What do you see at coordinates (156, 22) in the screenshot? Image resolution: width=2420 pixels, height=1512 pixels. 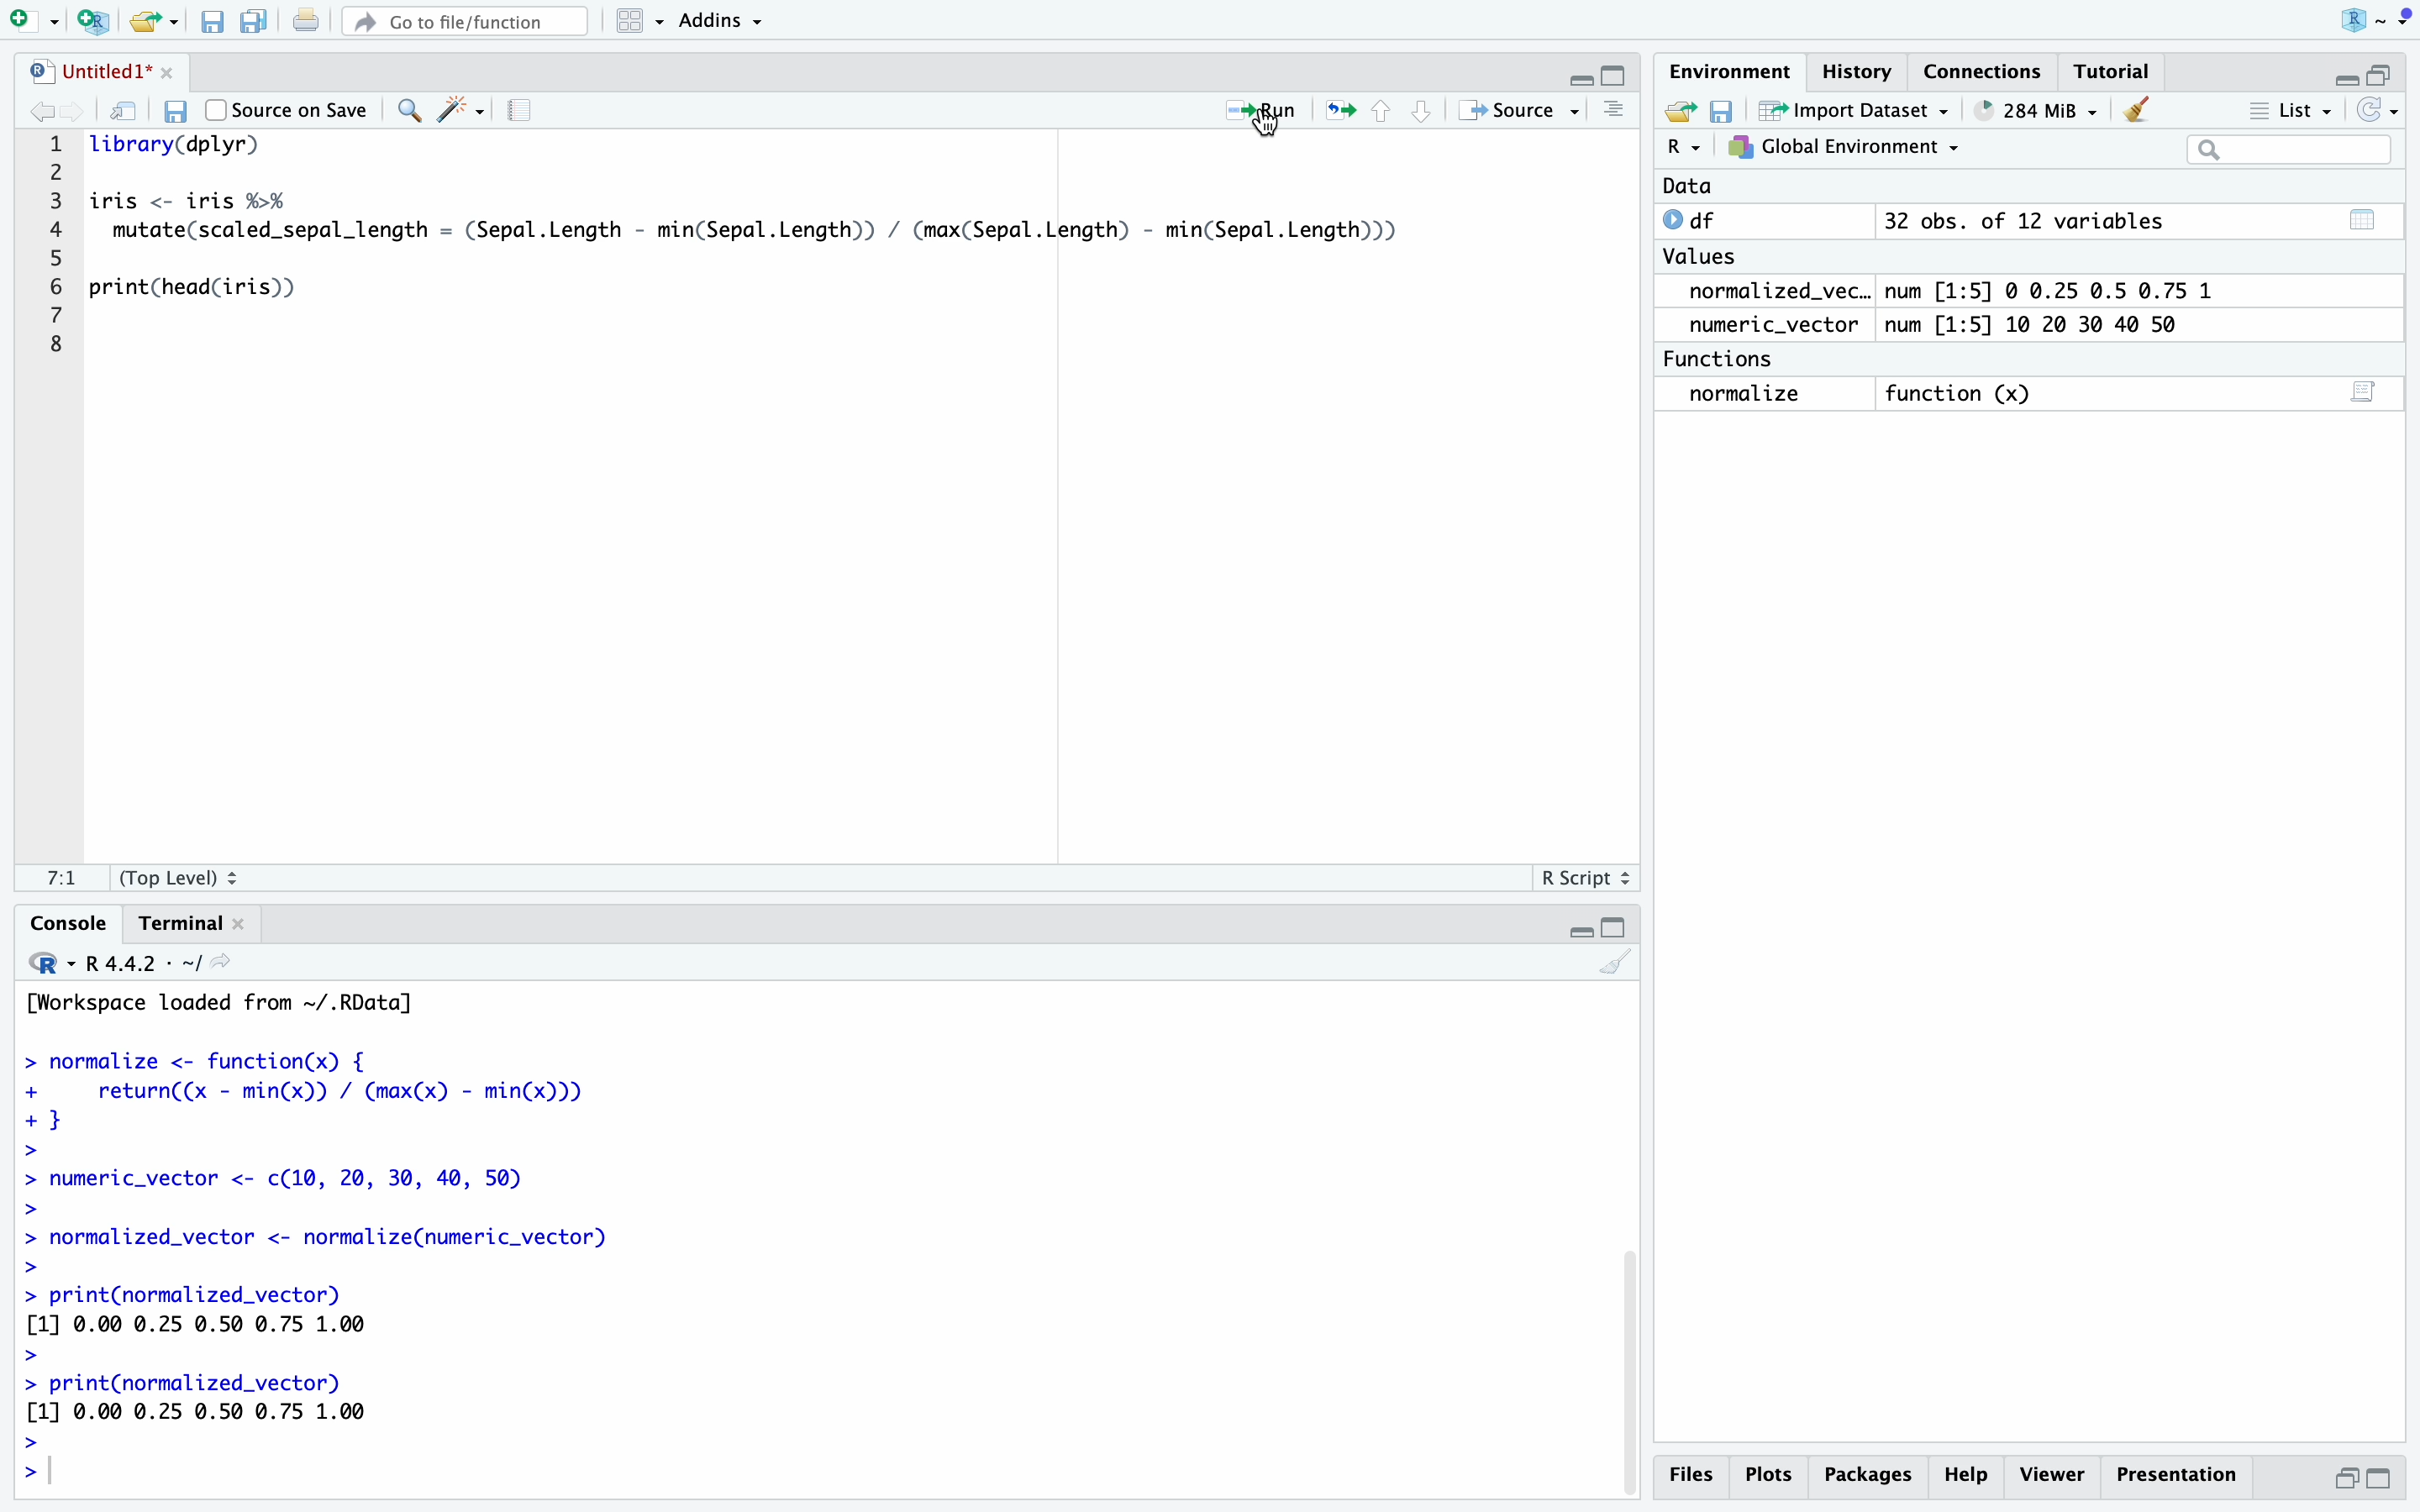 I see `Open` at bounding box center [156, 22].